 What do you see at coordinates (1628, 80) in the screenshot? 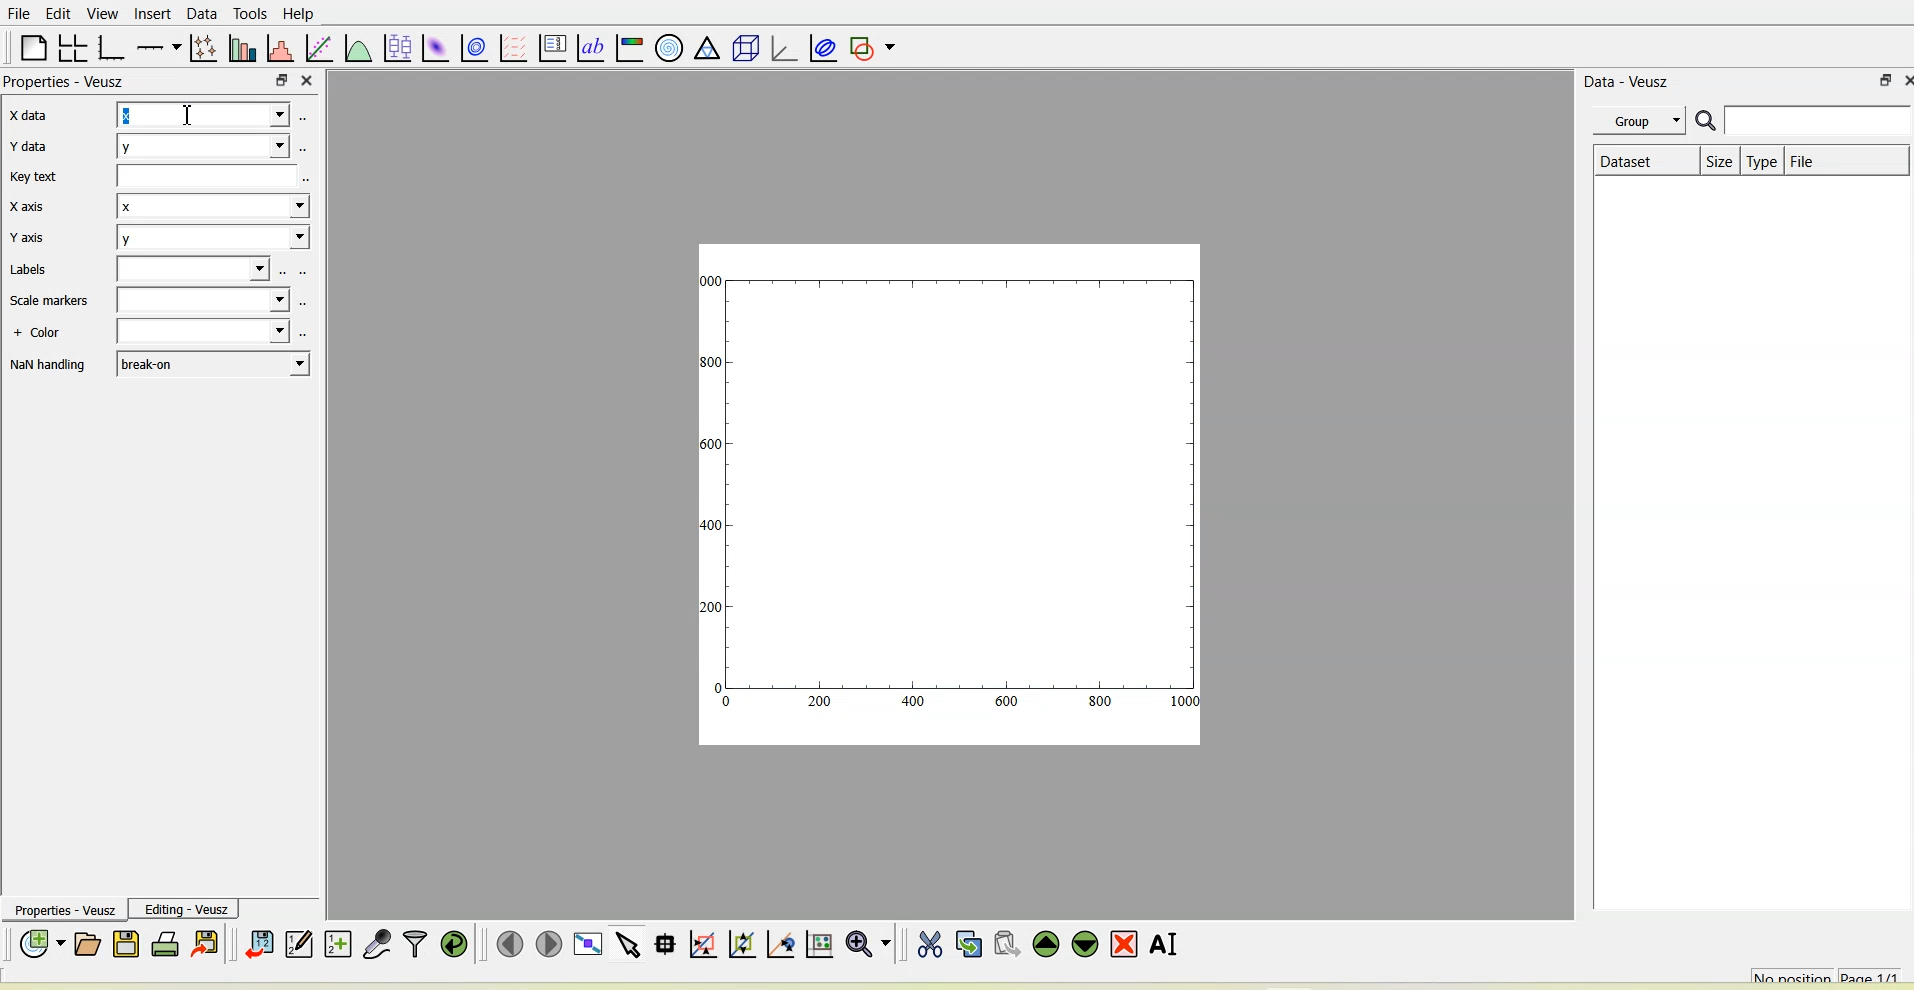
I see `Data - Veusz` at bounding box center [1628, 80].